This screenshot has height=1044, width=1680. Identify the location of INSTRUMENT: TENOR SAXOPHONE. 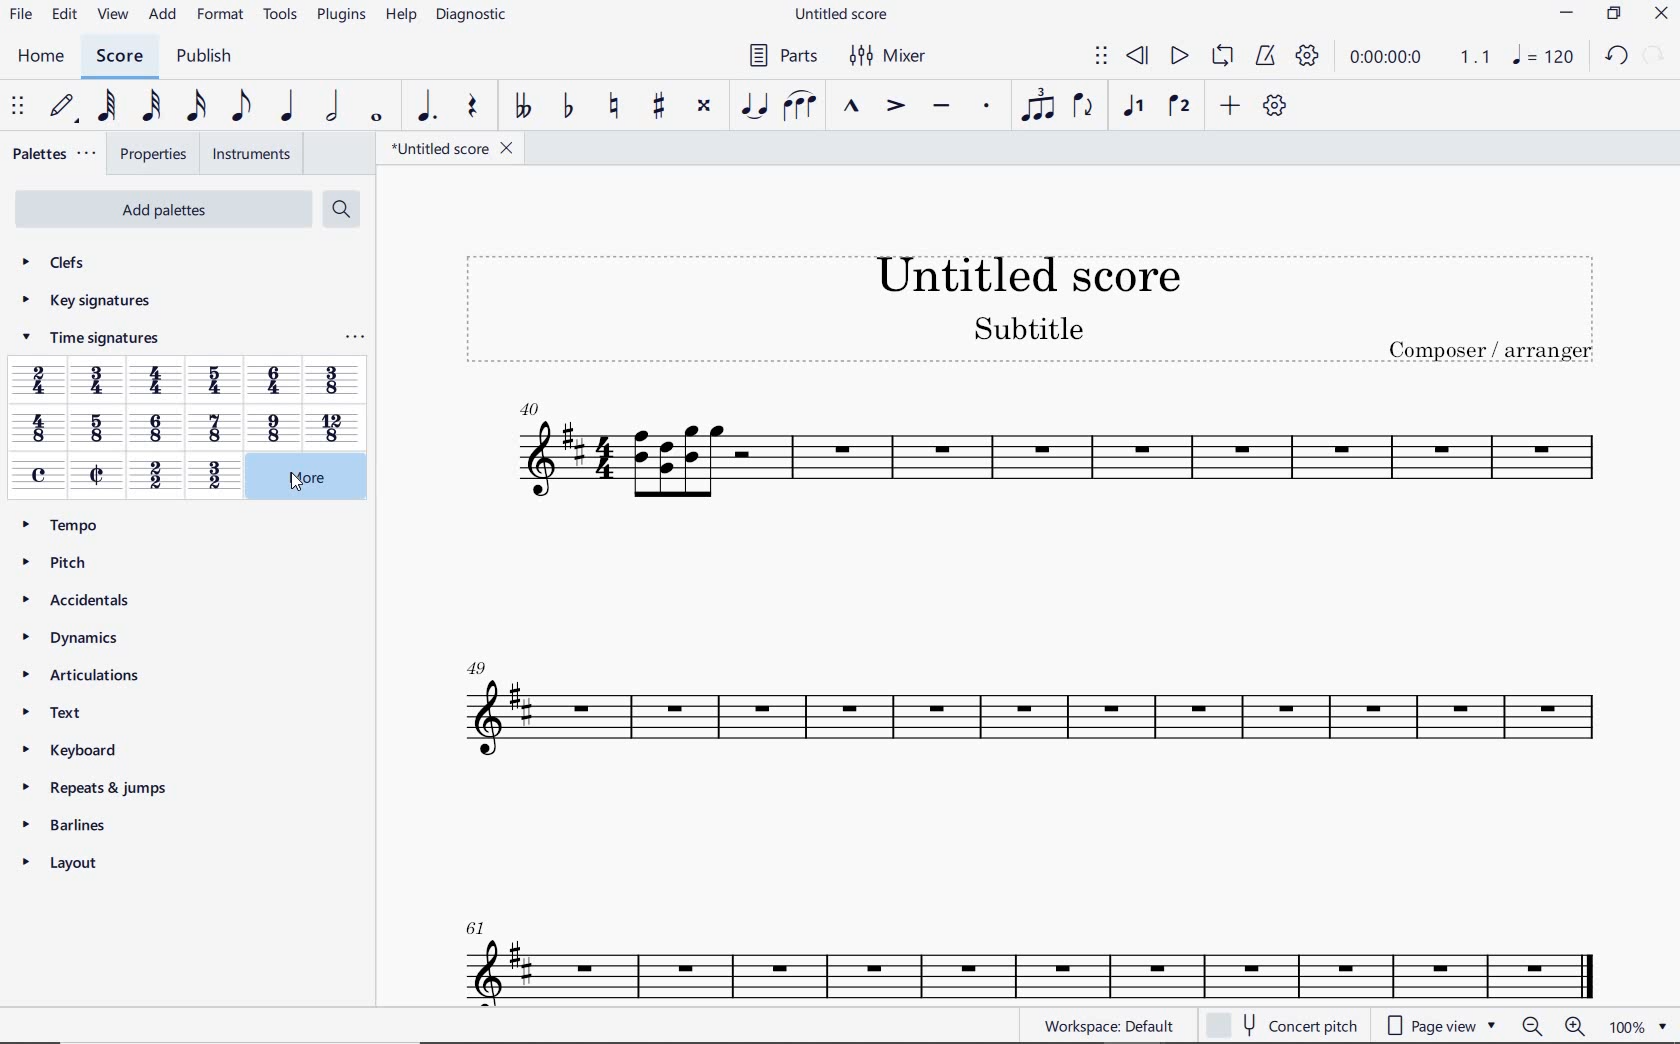
(1030, 695).